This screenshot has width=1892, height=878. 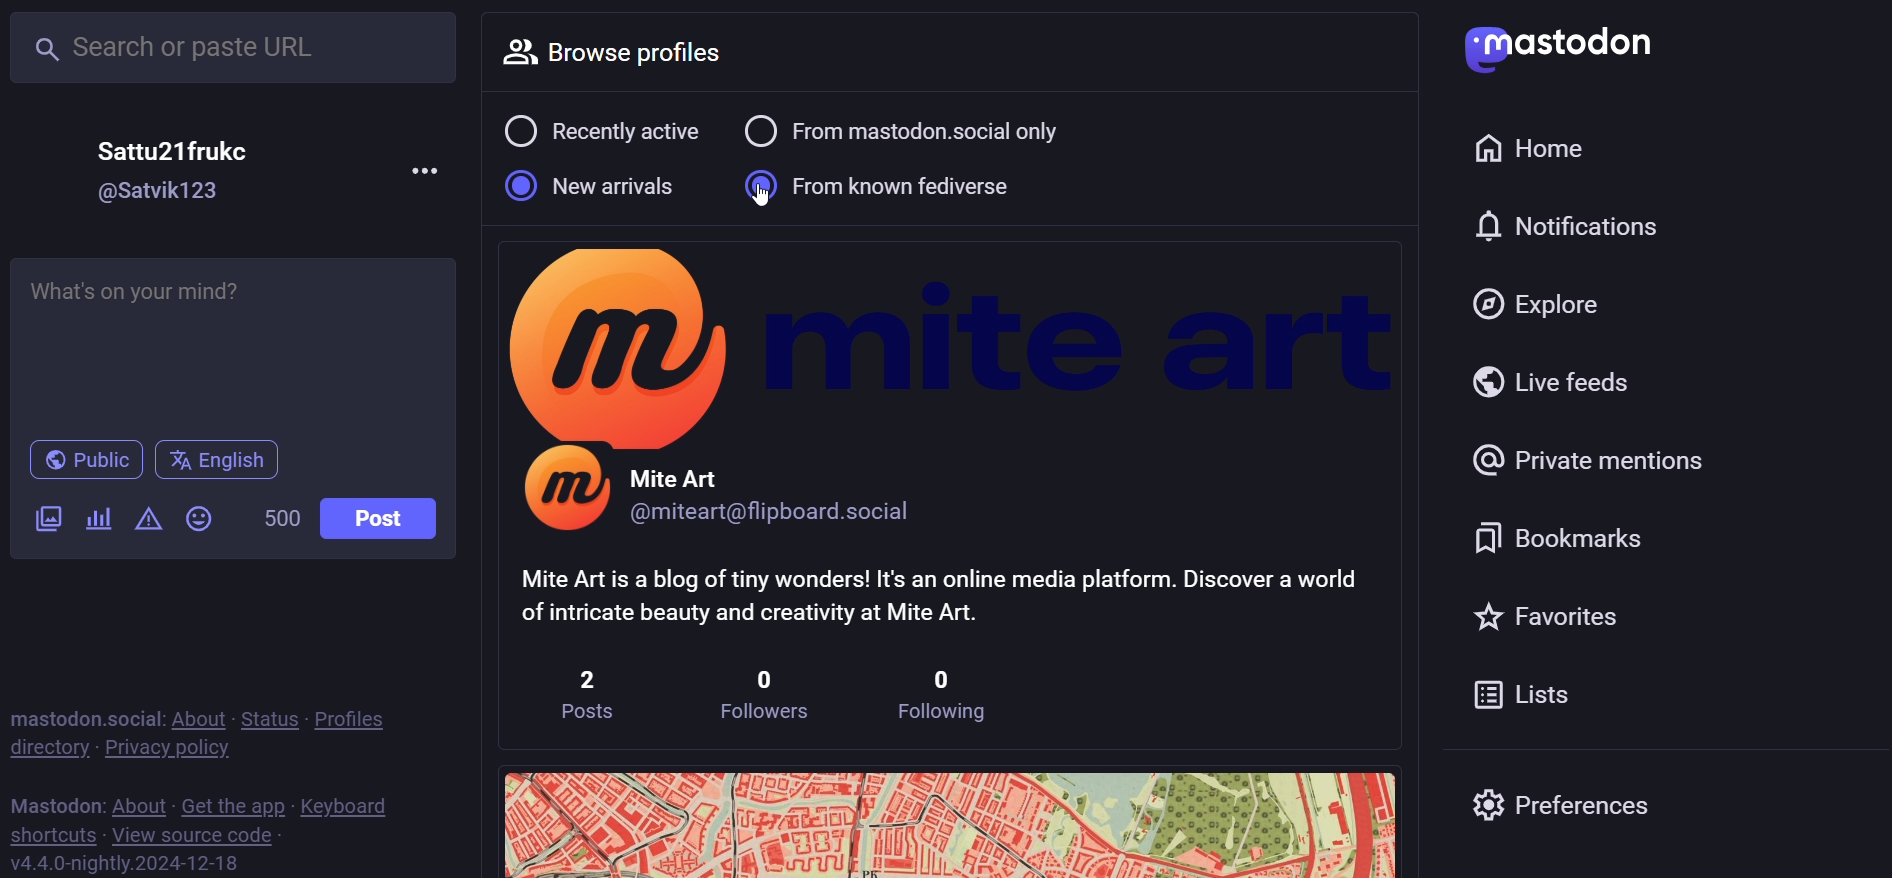 What do you see at coordinates (1561, 386) in the screenshot?
I see `live feed` at bounding box center [1561, 386].